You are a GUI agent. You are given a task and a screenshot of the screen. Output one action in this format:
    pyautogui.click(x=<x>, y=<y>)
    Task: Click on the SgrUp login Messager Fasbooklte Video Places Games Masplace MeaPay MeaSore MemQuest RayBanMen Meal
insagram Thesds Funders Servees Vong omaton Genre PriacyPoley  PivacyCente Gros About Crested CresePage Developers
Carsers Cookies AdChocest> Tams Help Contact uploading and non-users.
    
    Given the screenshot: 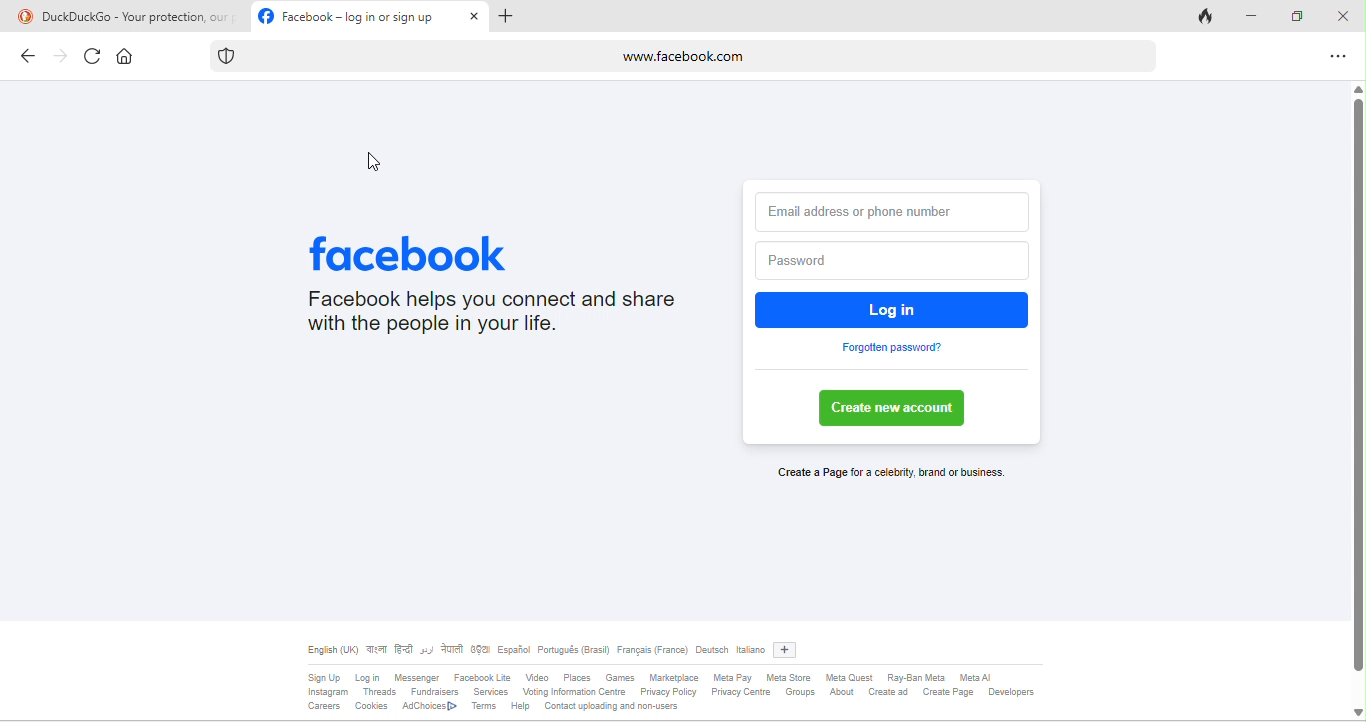 What is the action you would take?
    pyautogui.click(x=722, y=695)
    